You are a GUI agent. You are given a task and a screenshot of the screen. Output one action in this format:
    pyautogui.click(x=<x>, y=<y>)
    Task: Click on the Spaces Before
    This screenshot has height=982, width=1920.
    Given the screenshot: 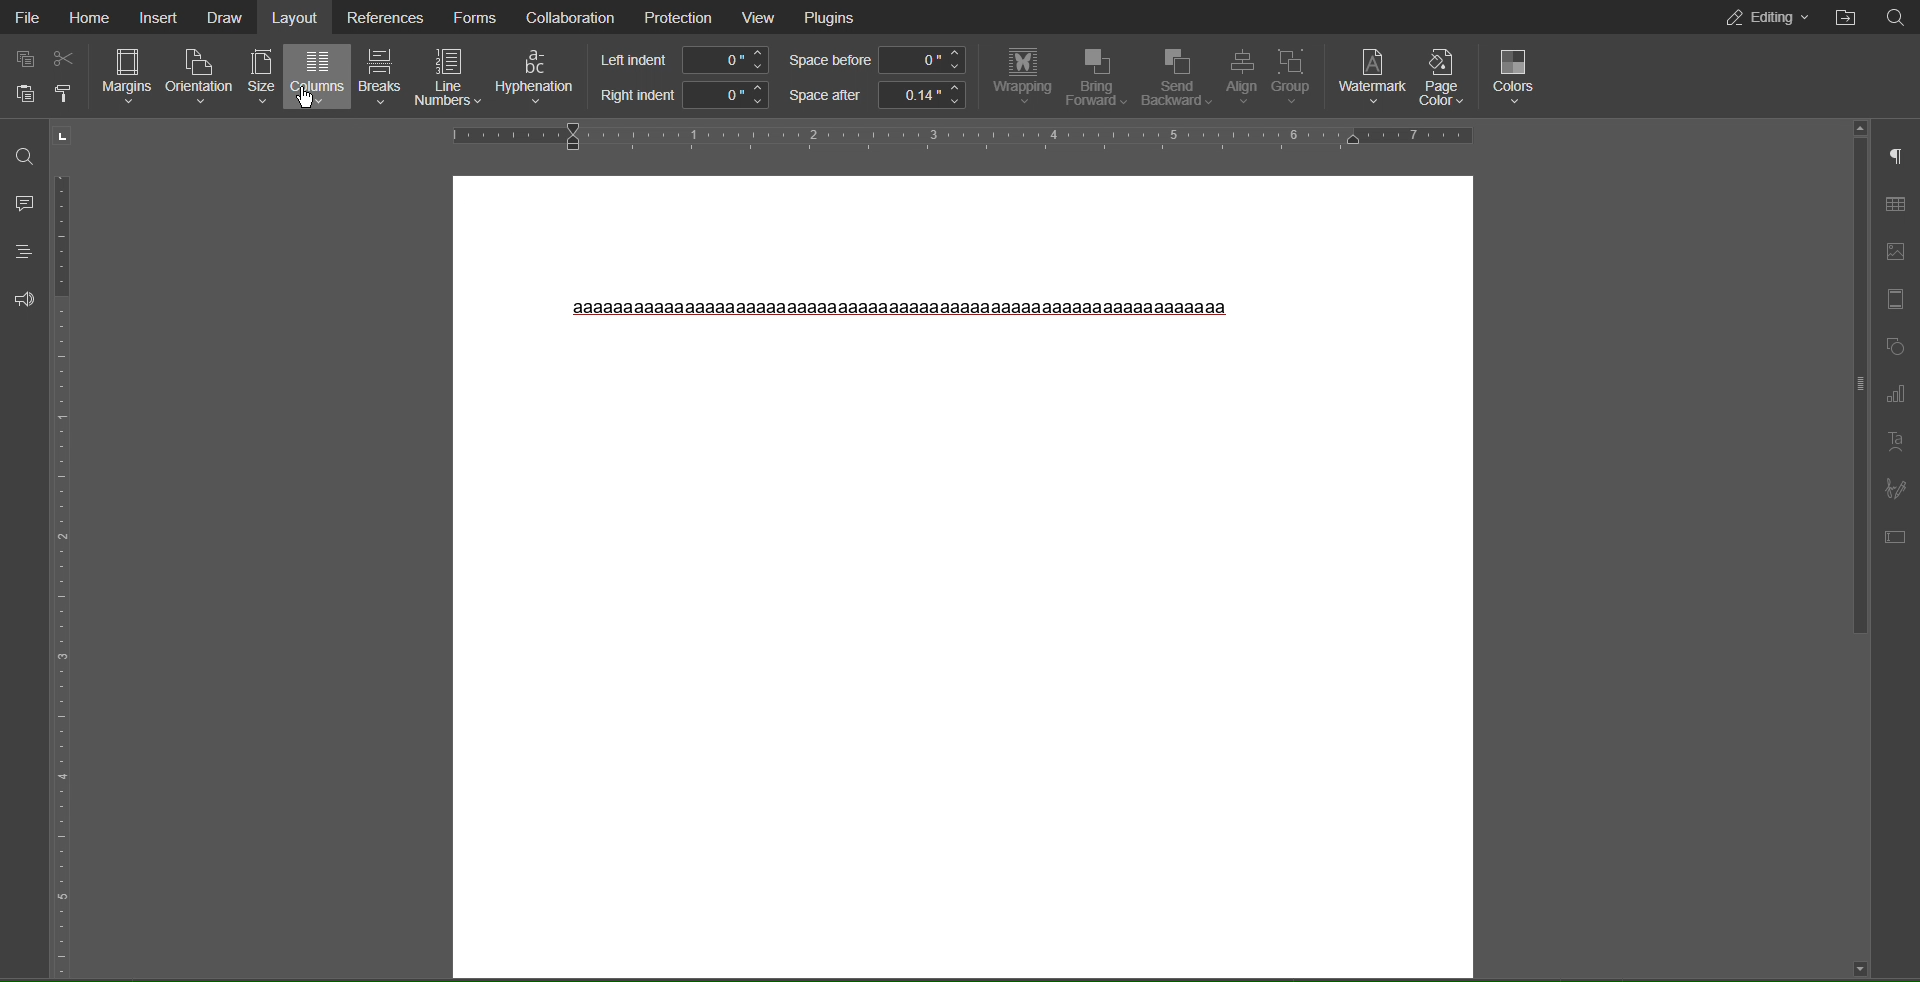 What is the action you would take?
    pyautogui.click(x=877, y=61)
    